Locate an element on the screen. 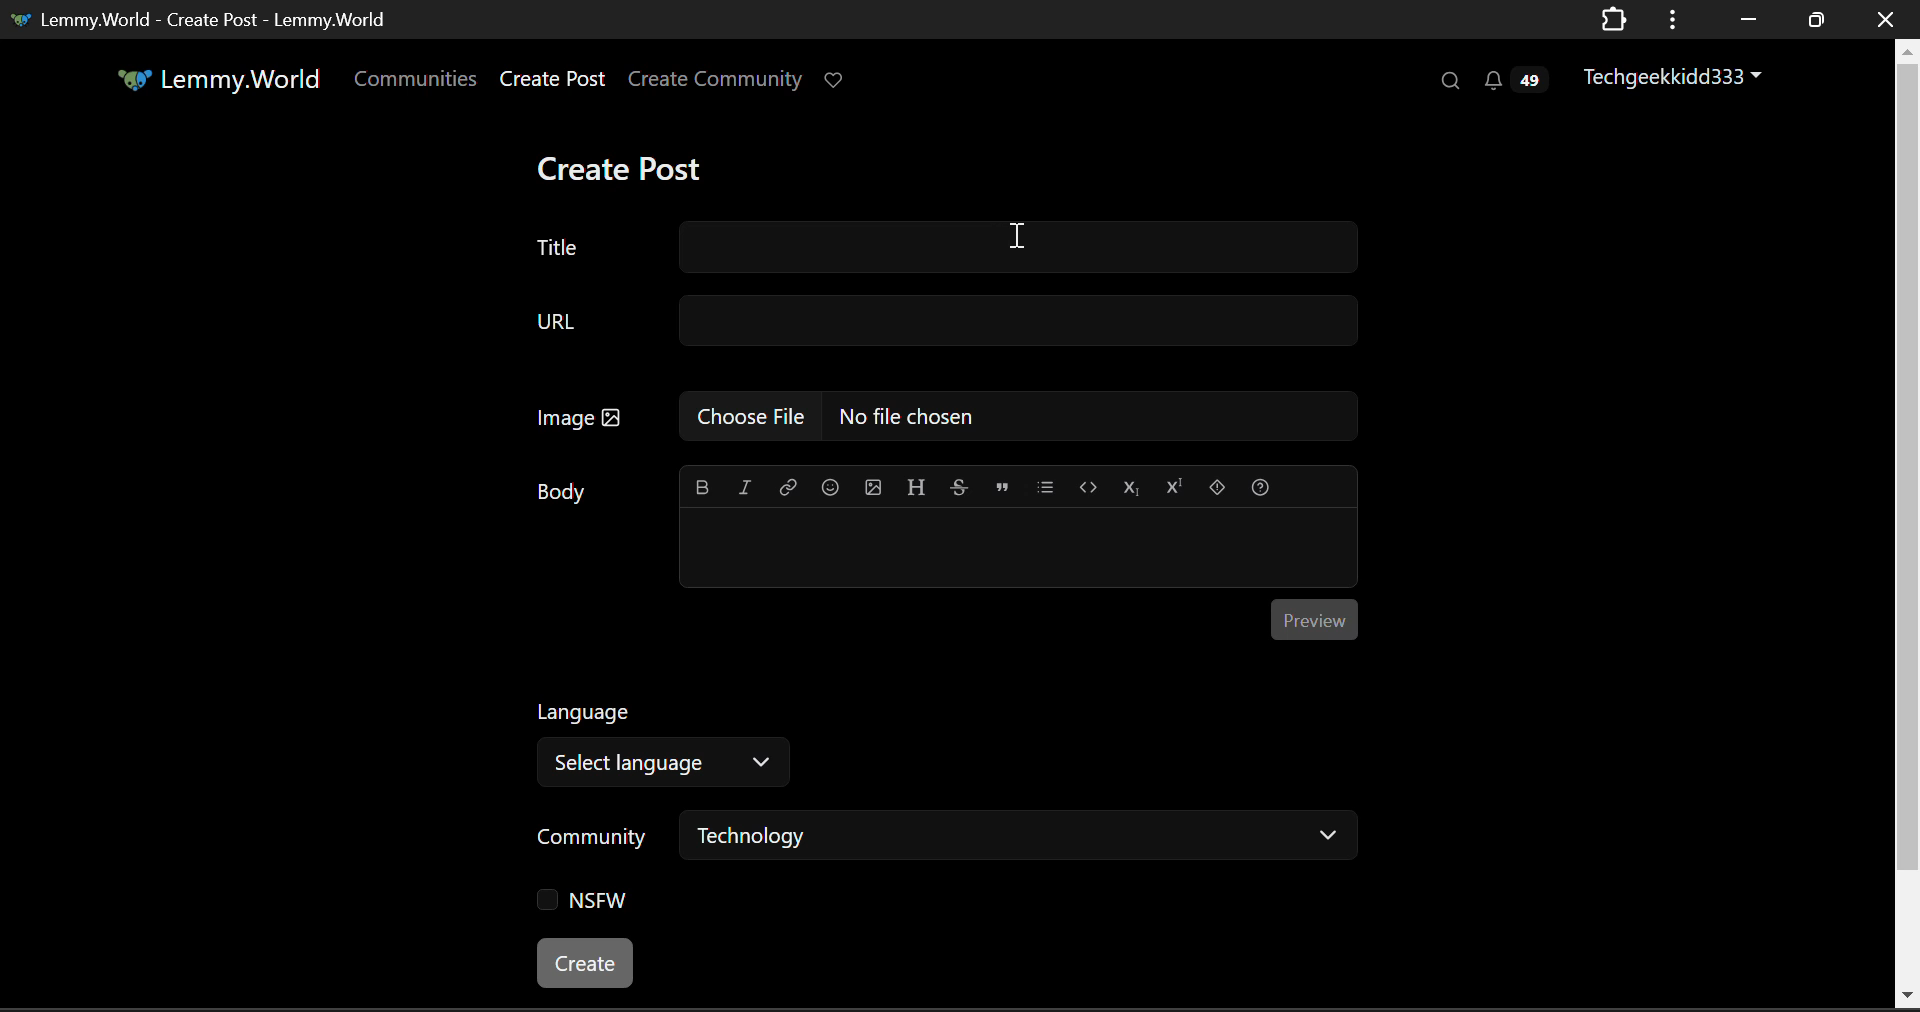 The image size is (1920, 1012). Italic is located at coordinates (743, 489).